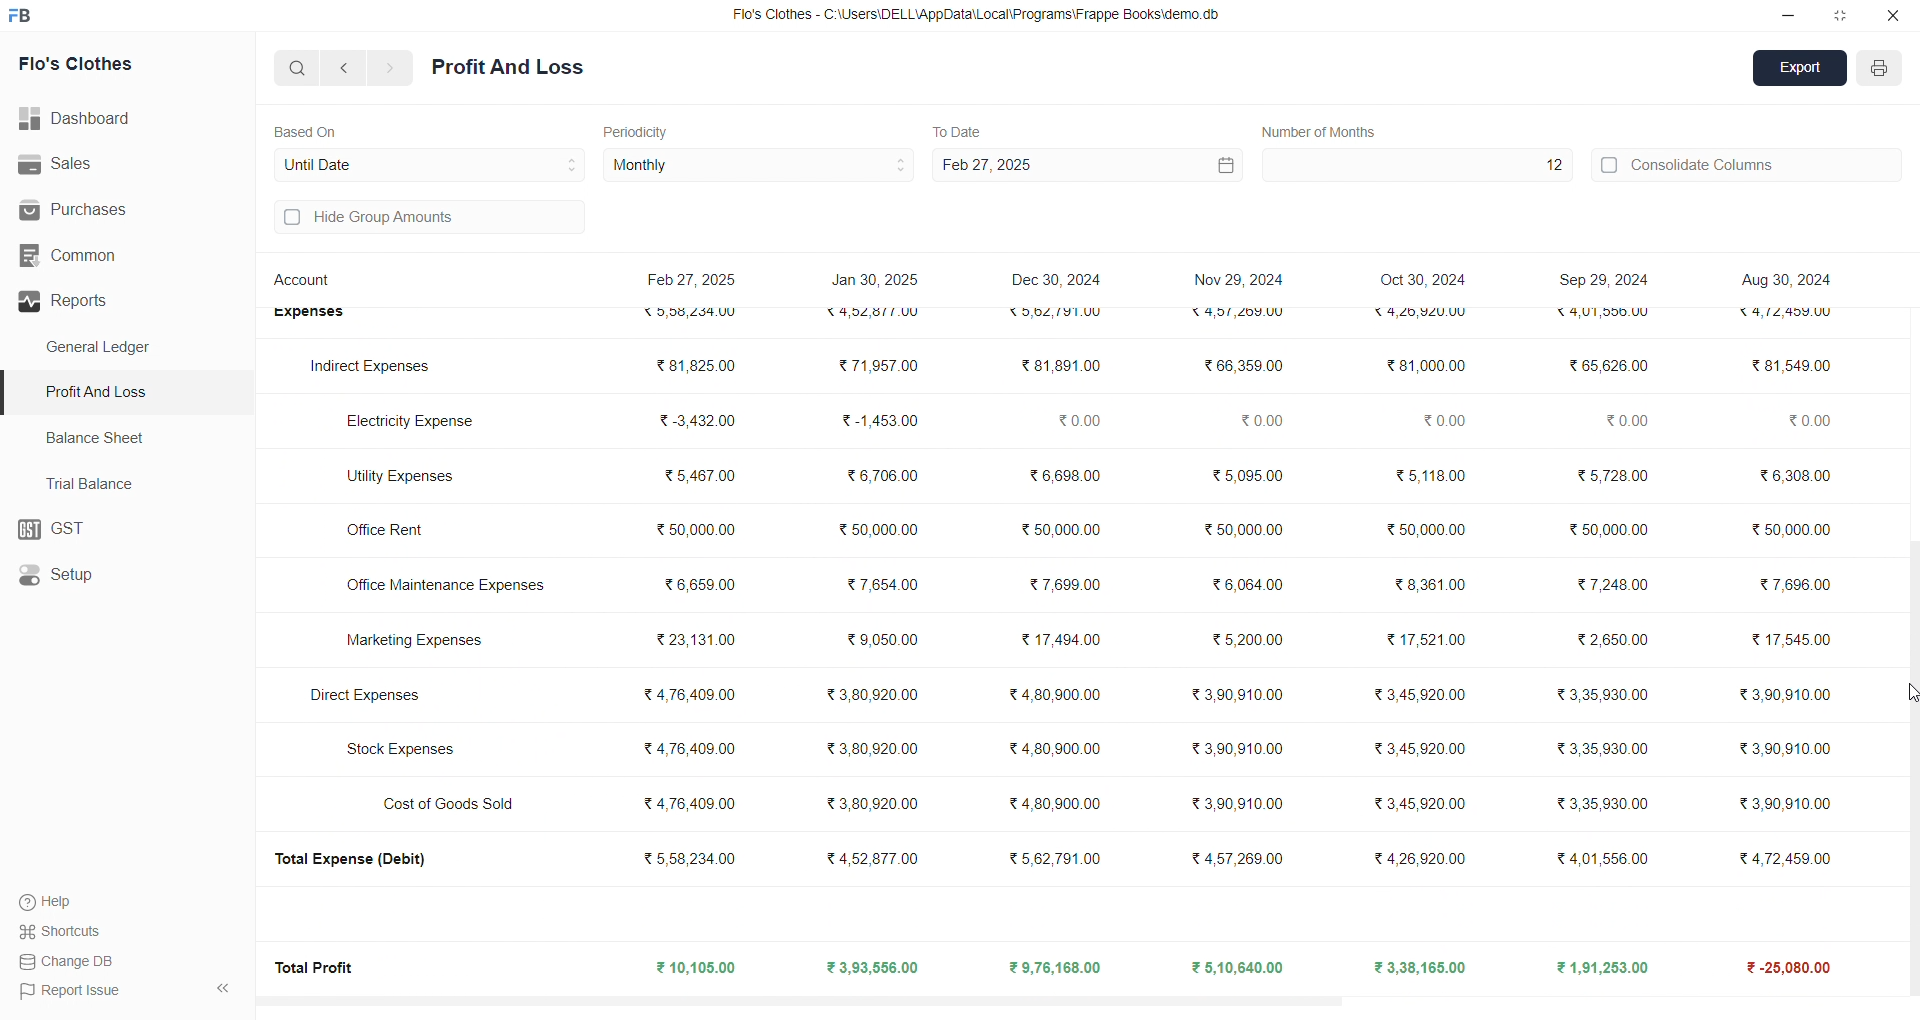  Describe the element at coordinates (1424, 533) in the screenshot. I see `₹50,000.00` at that location.